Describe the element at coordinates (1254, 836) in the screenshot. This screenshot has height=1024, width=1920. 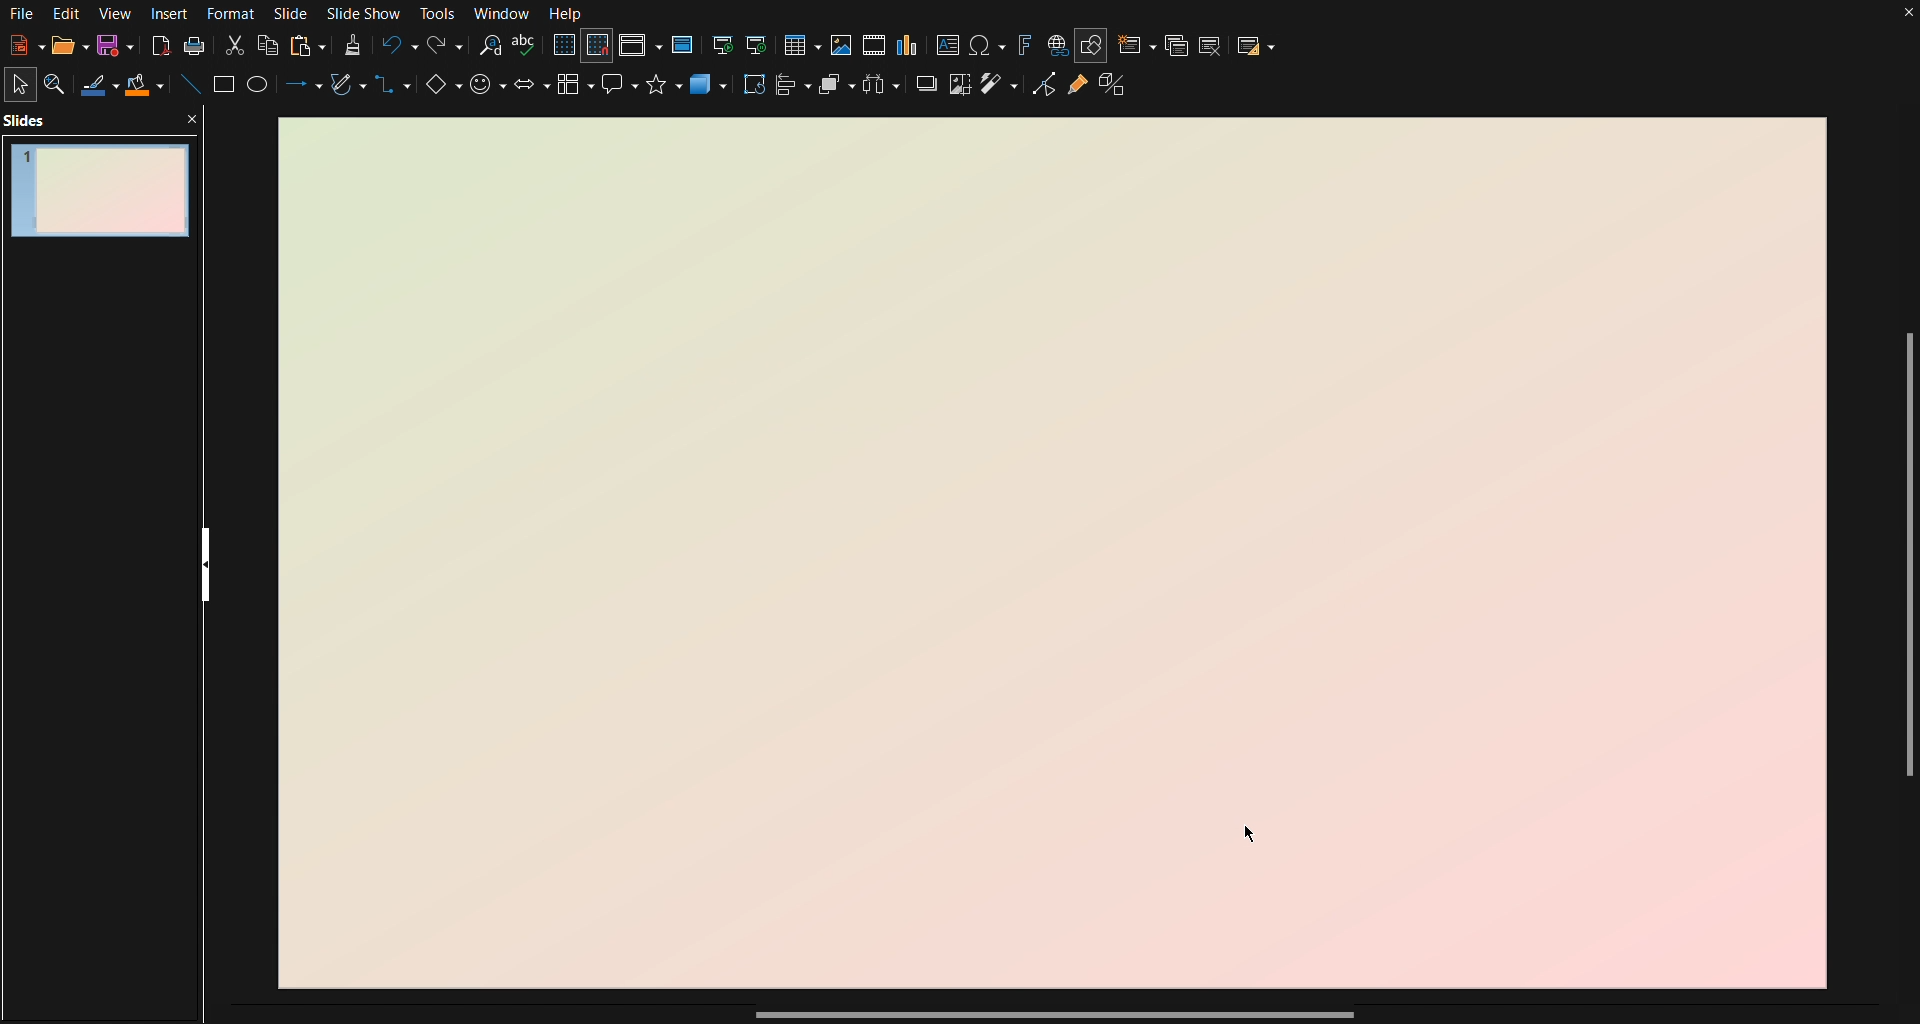
I see `Cursor` at that location.